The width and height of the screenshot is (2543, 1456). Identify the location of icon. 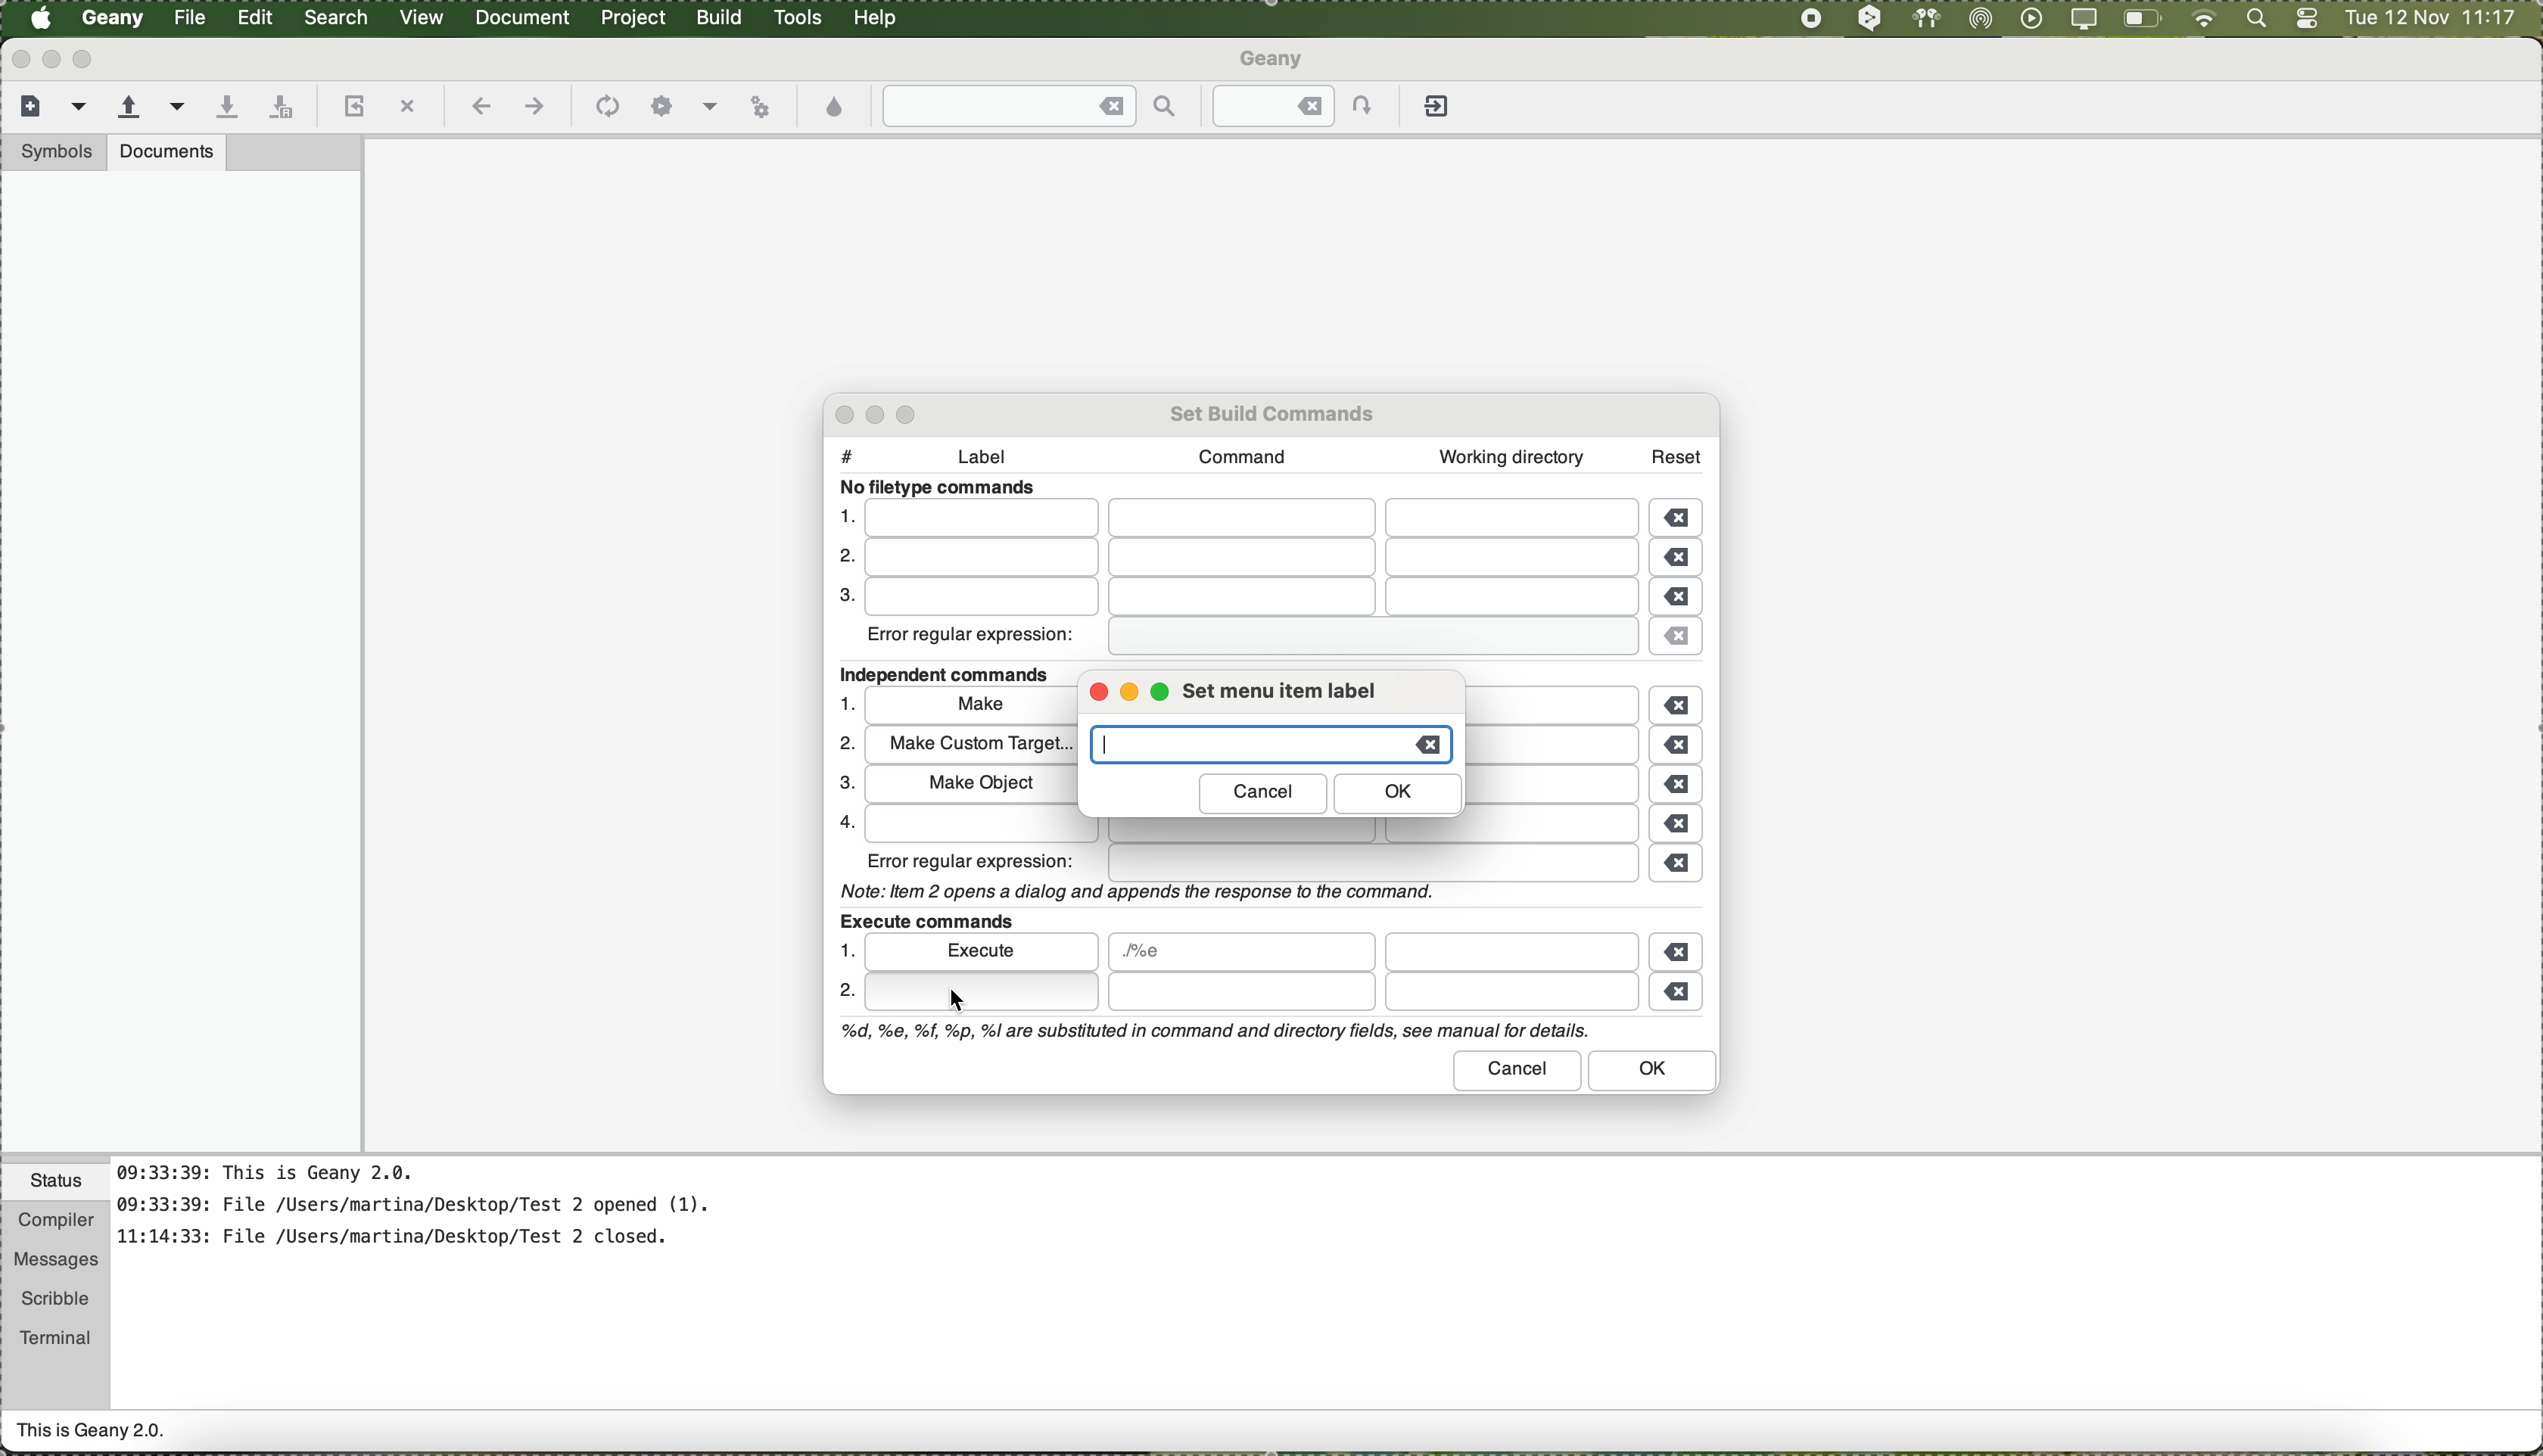
(710, 109).